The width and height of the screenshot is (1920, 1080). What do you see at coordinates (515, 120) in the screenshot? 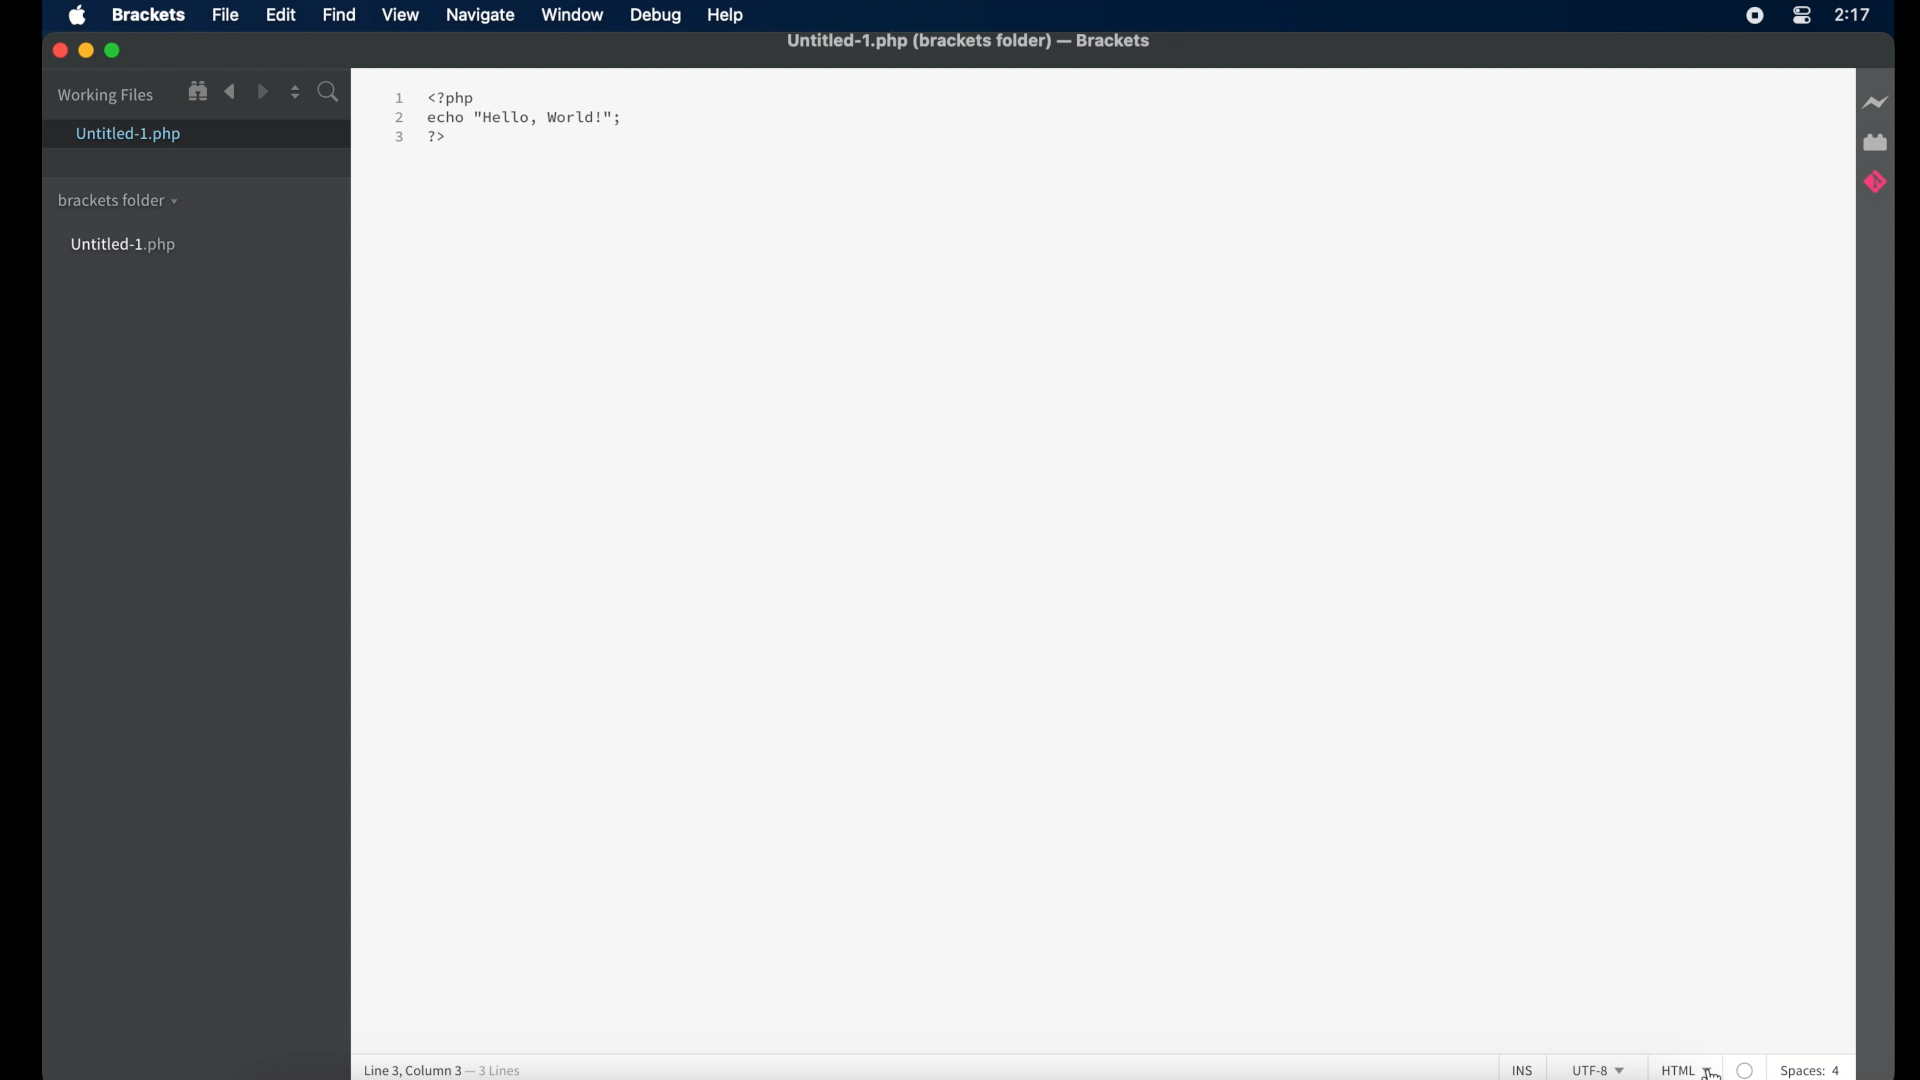
I see `1 <?php
2 echo "Hello, World!";
3 [4d` at bounding box center [515, 120].